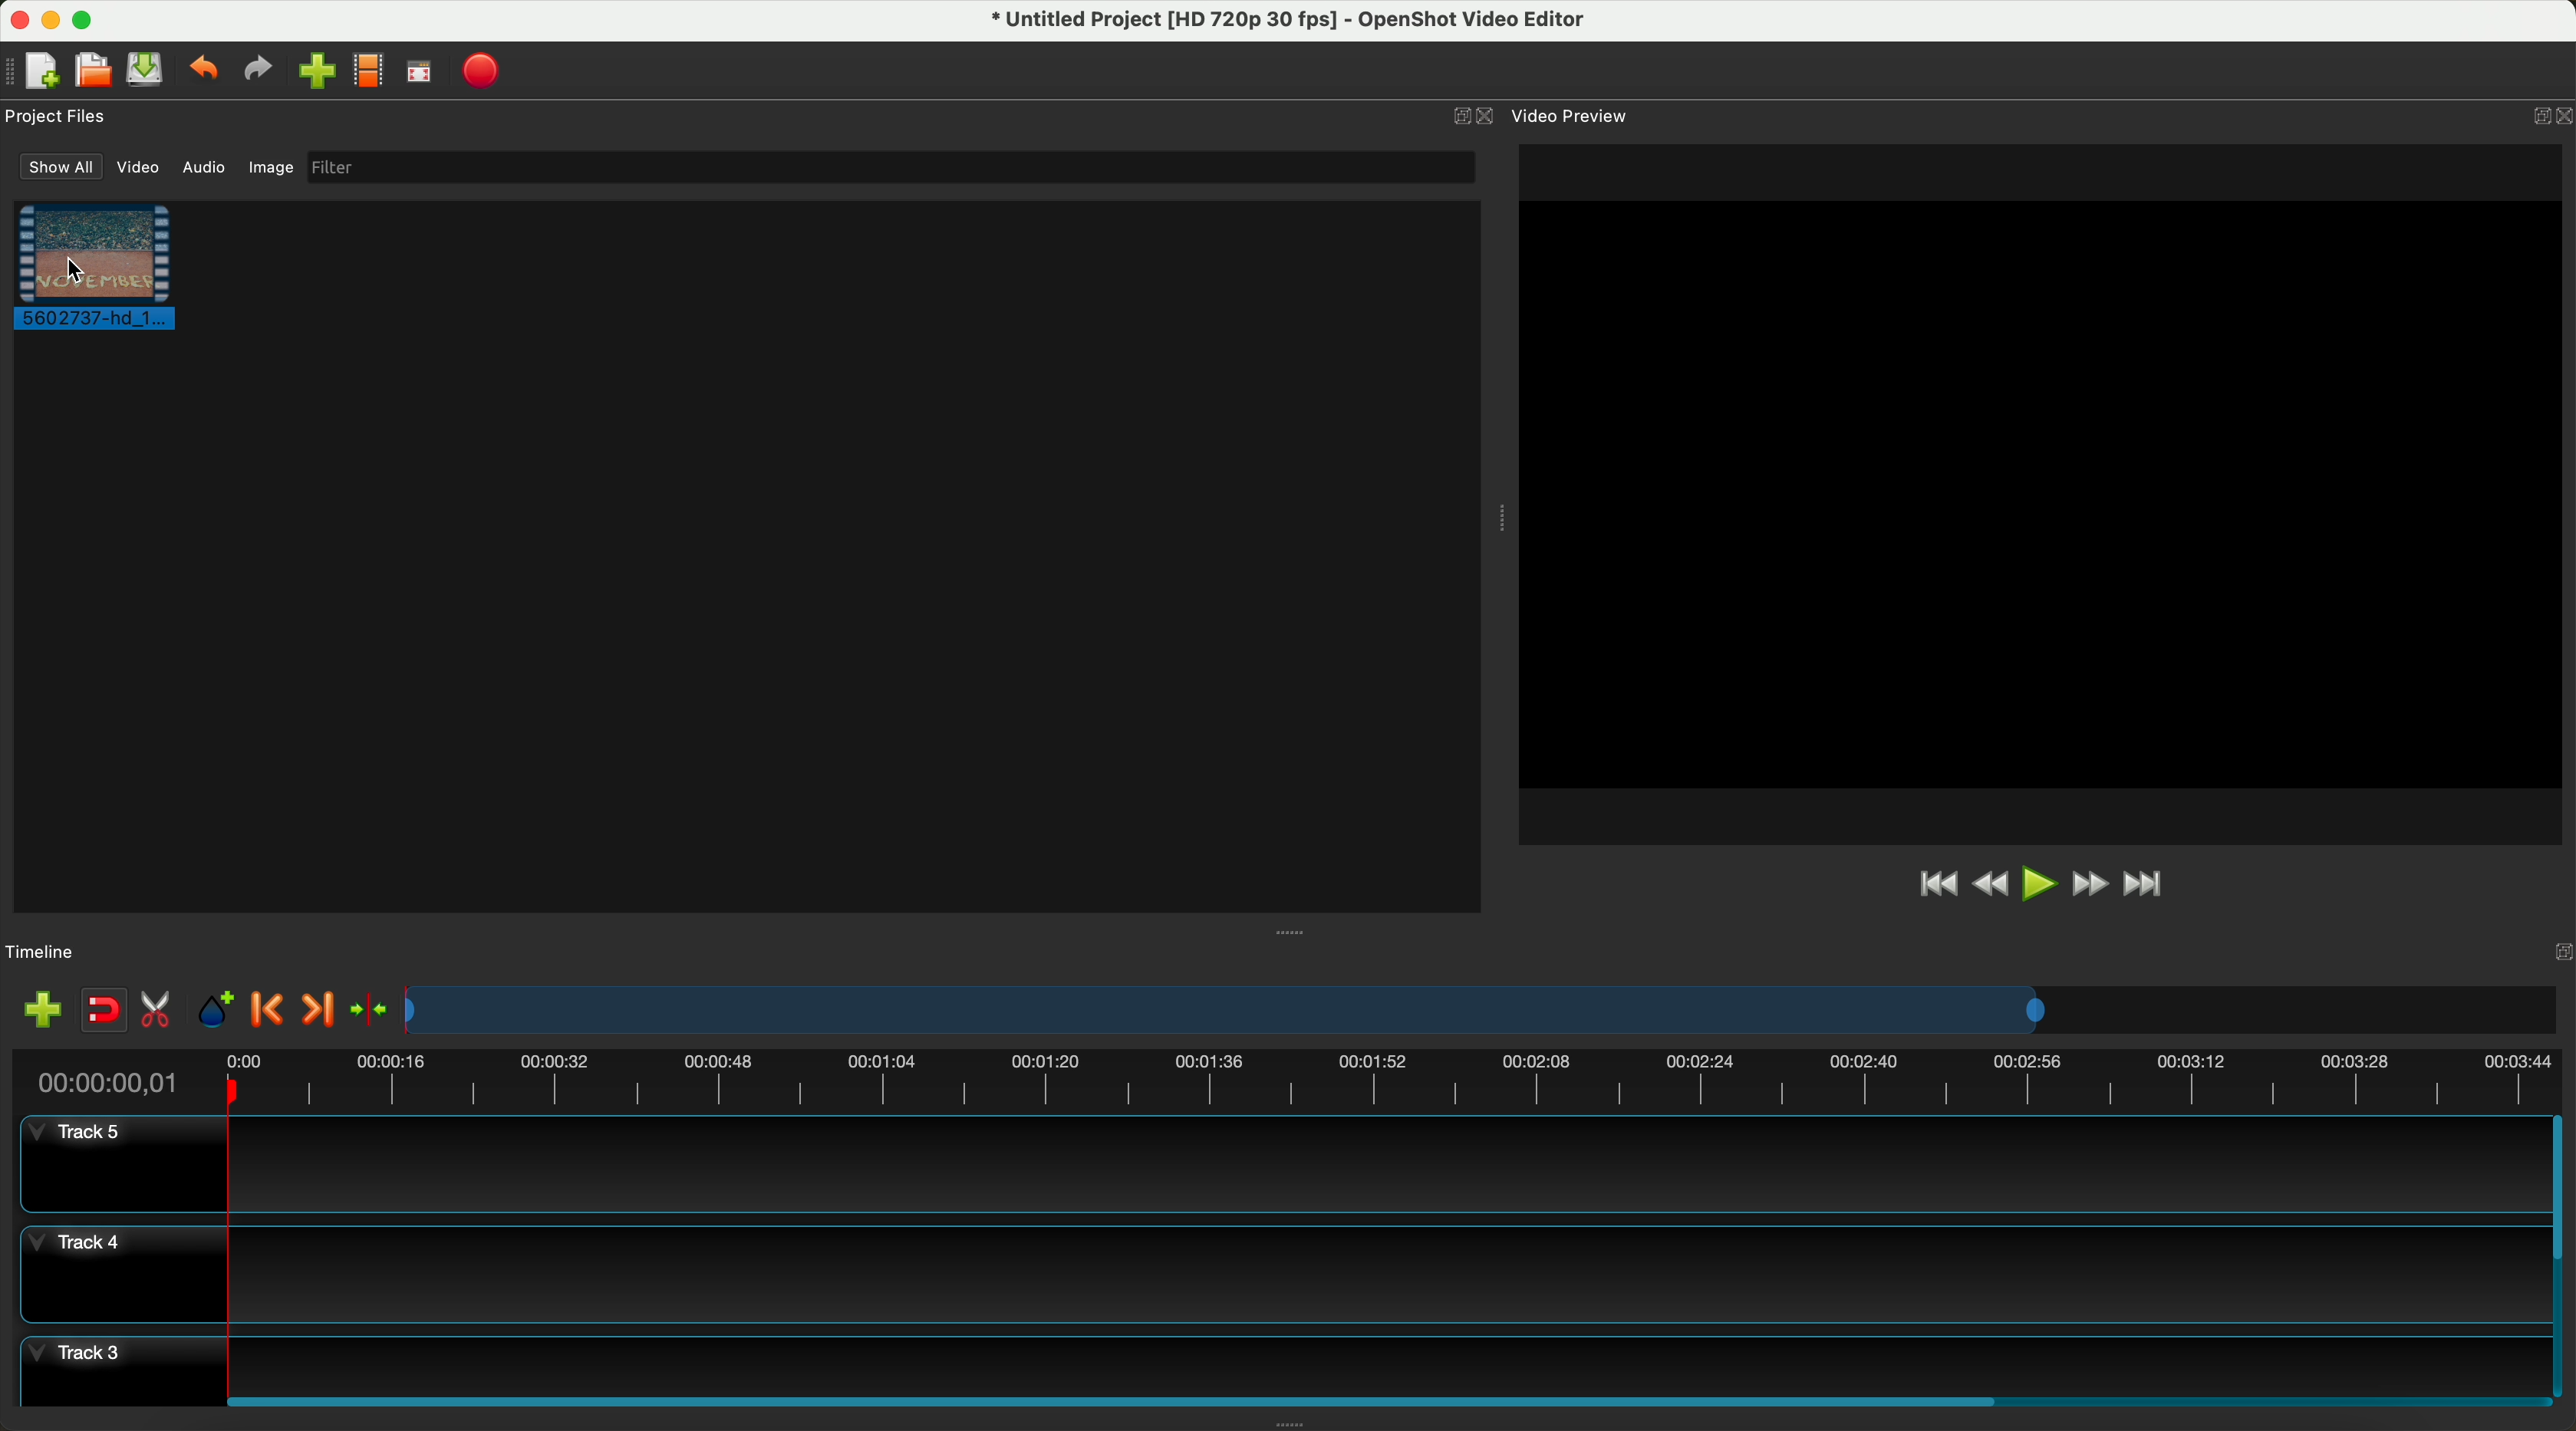  Describe the element at coordinates (204, 168) in the screenshot. I see `audio` at that location.